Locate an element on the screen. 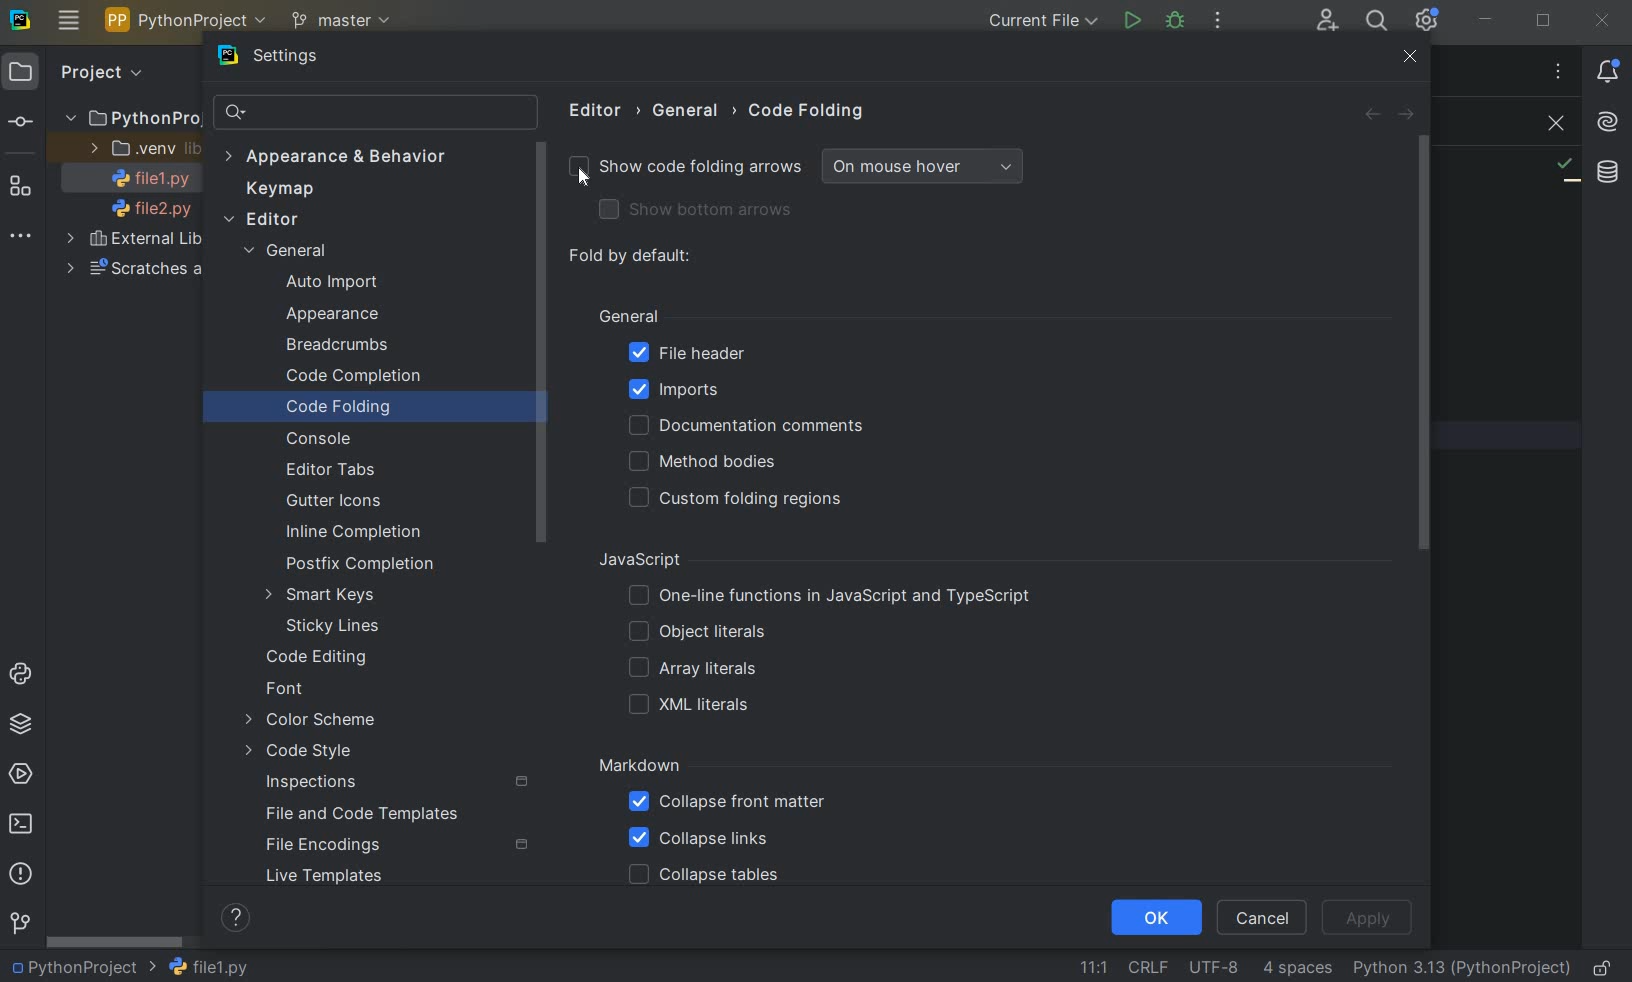  DOCUMENTATION COMMENTS is located at coordinates (744, 426).